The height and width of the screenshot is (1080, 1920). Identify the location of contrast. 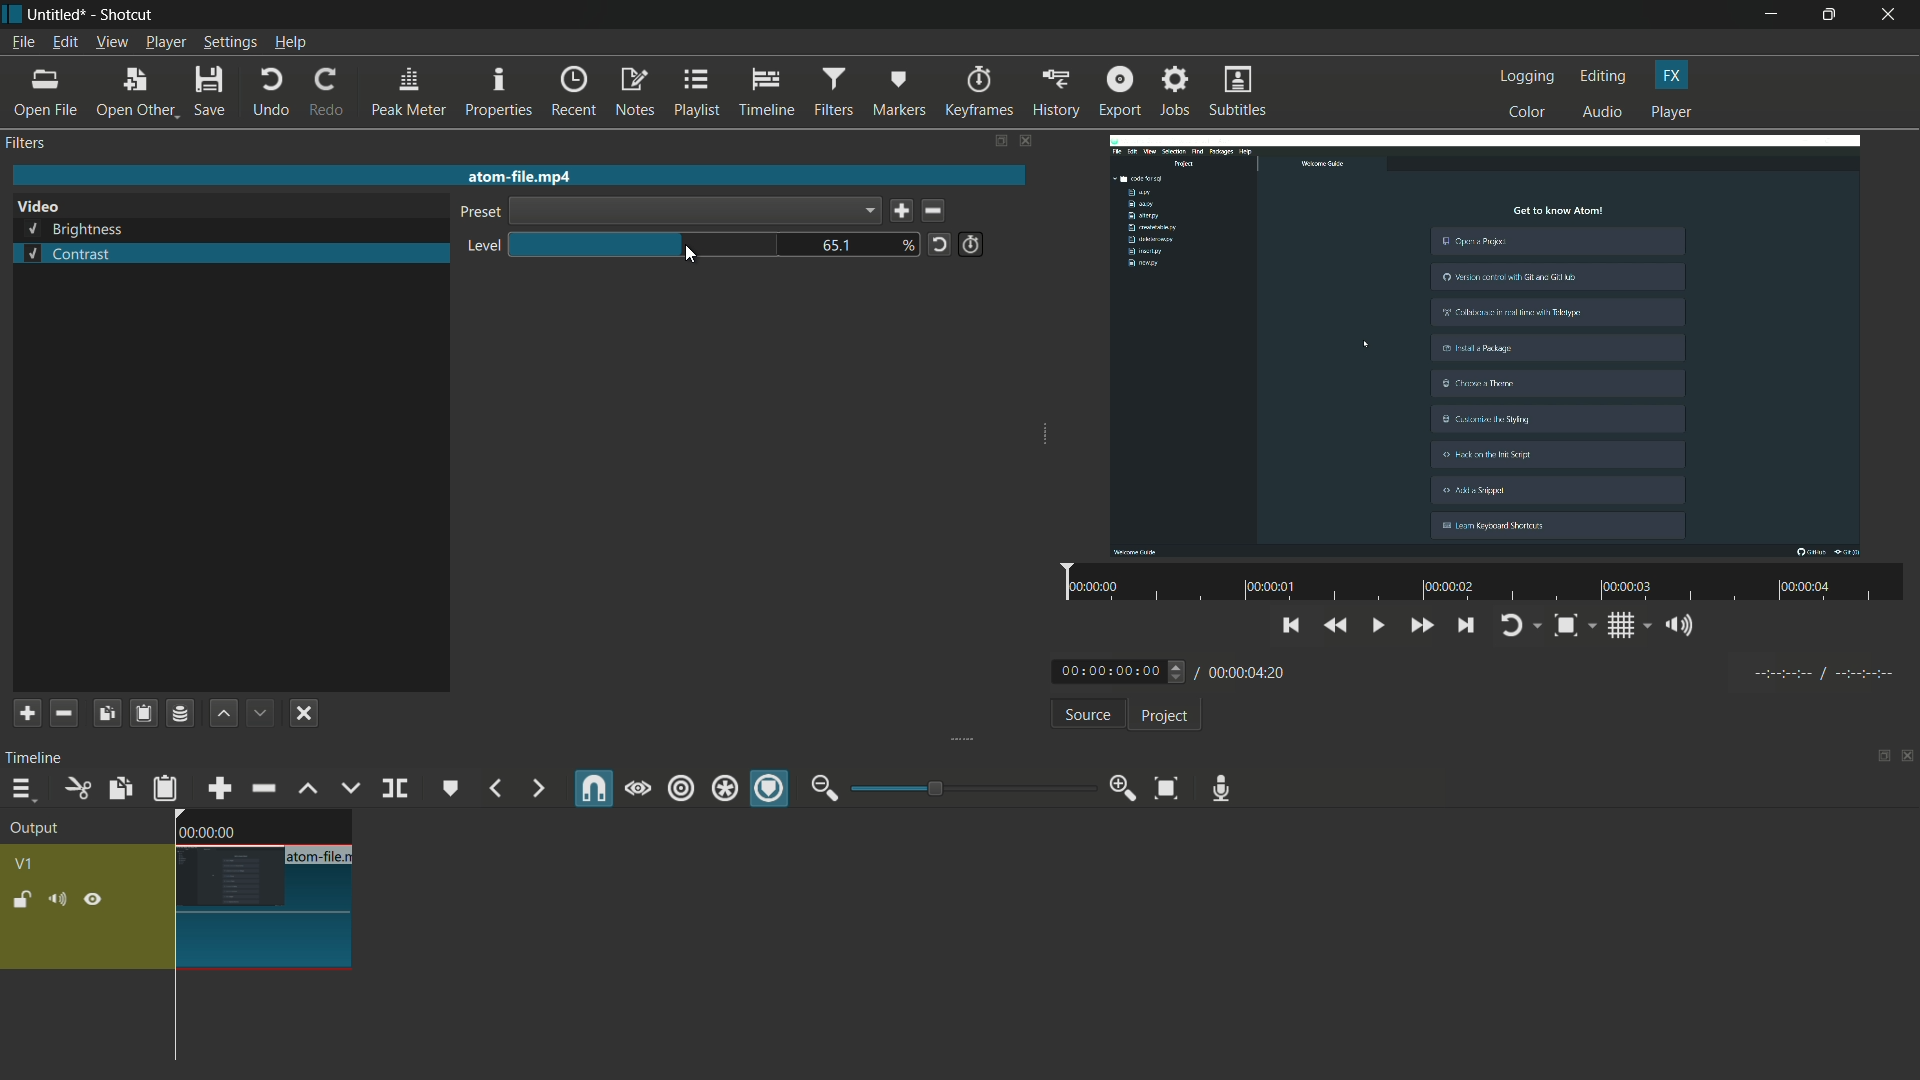
(67, 254).